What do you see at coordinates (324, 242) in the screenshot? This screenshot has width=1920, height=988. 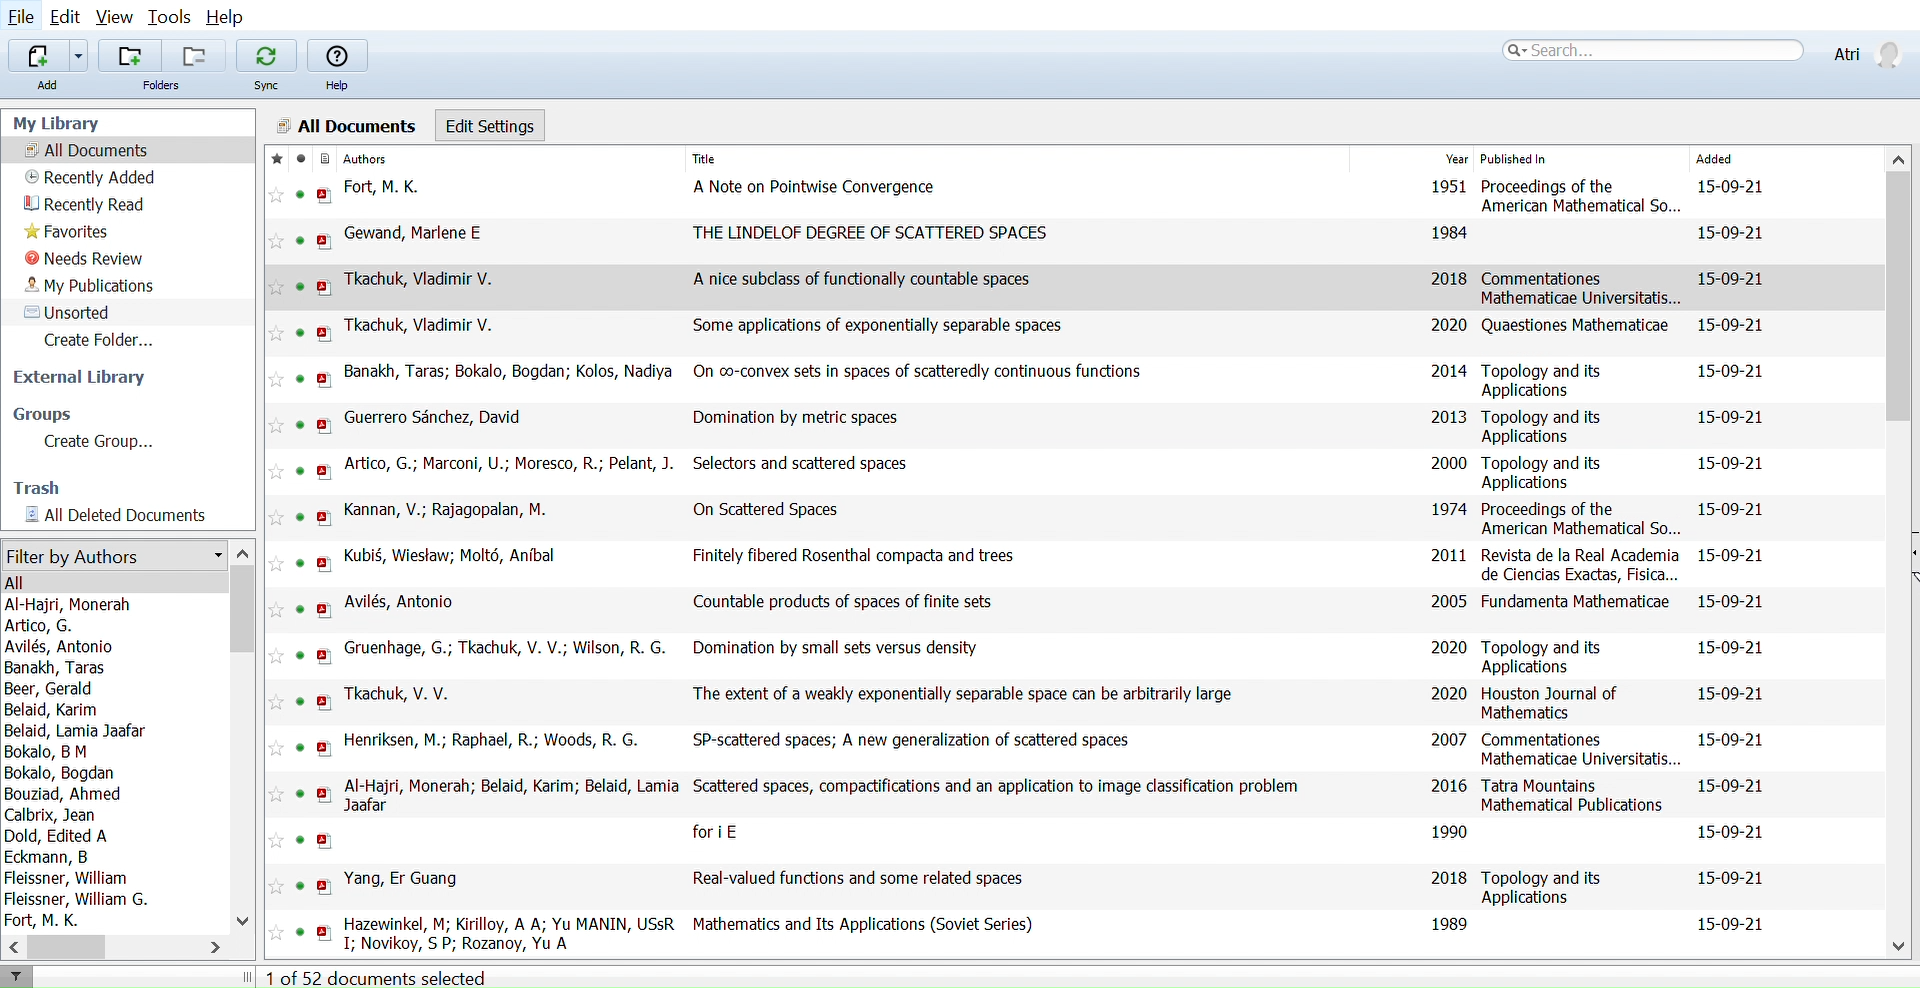 I see `open PDF` at bounding box center [324, 242].